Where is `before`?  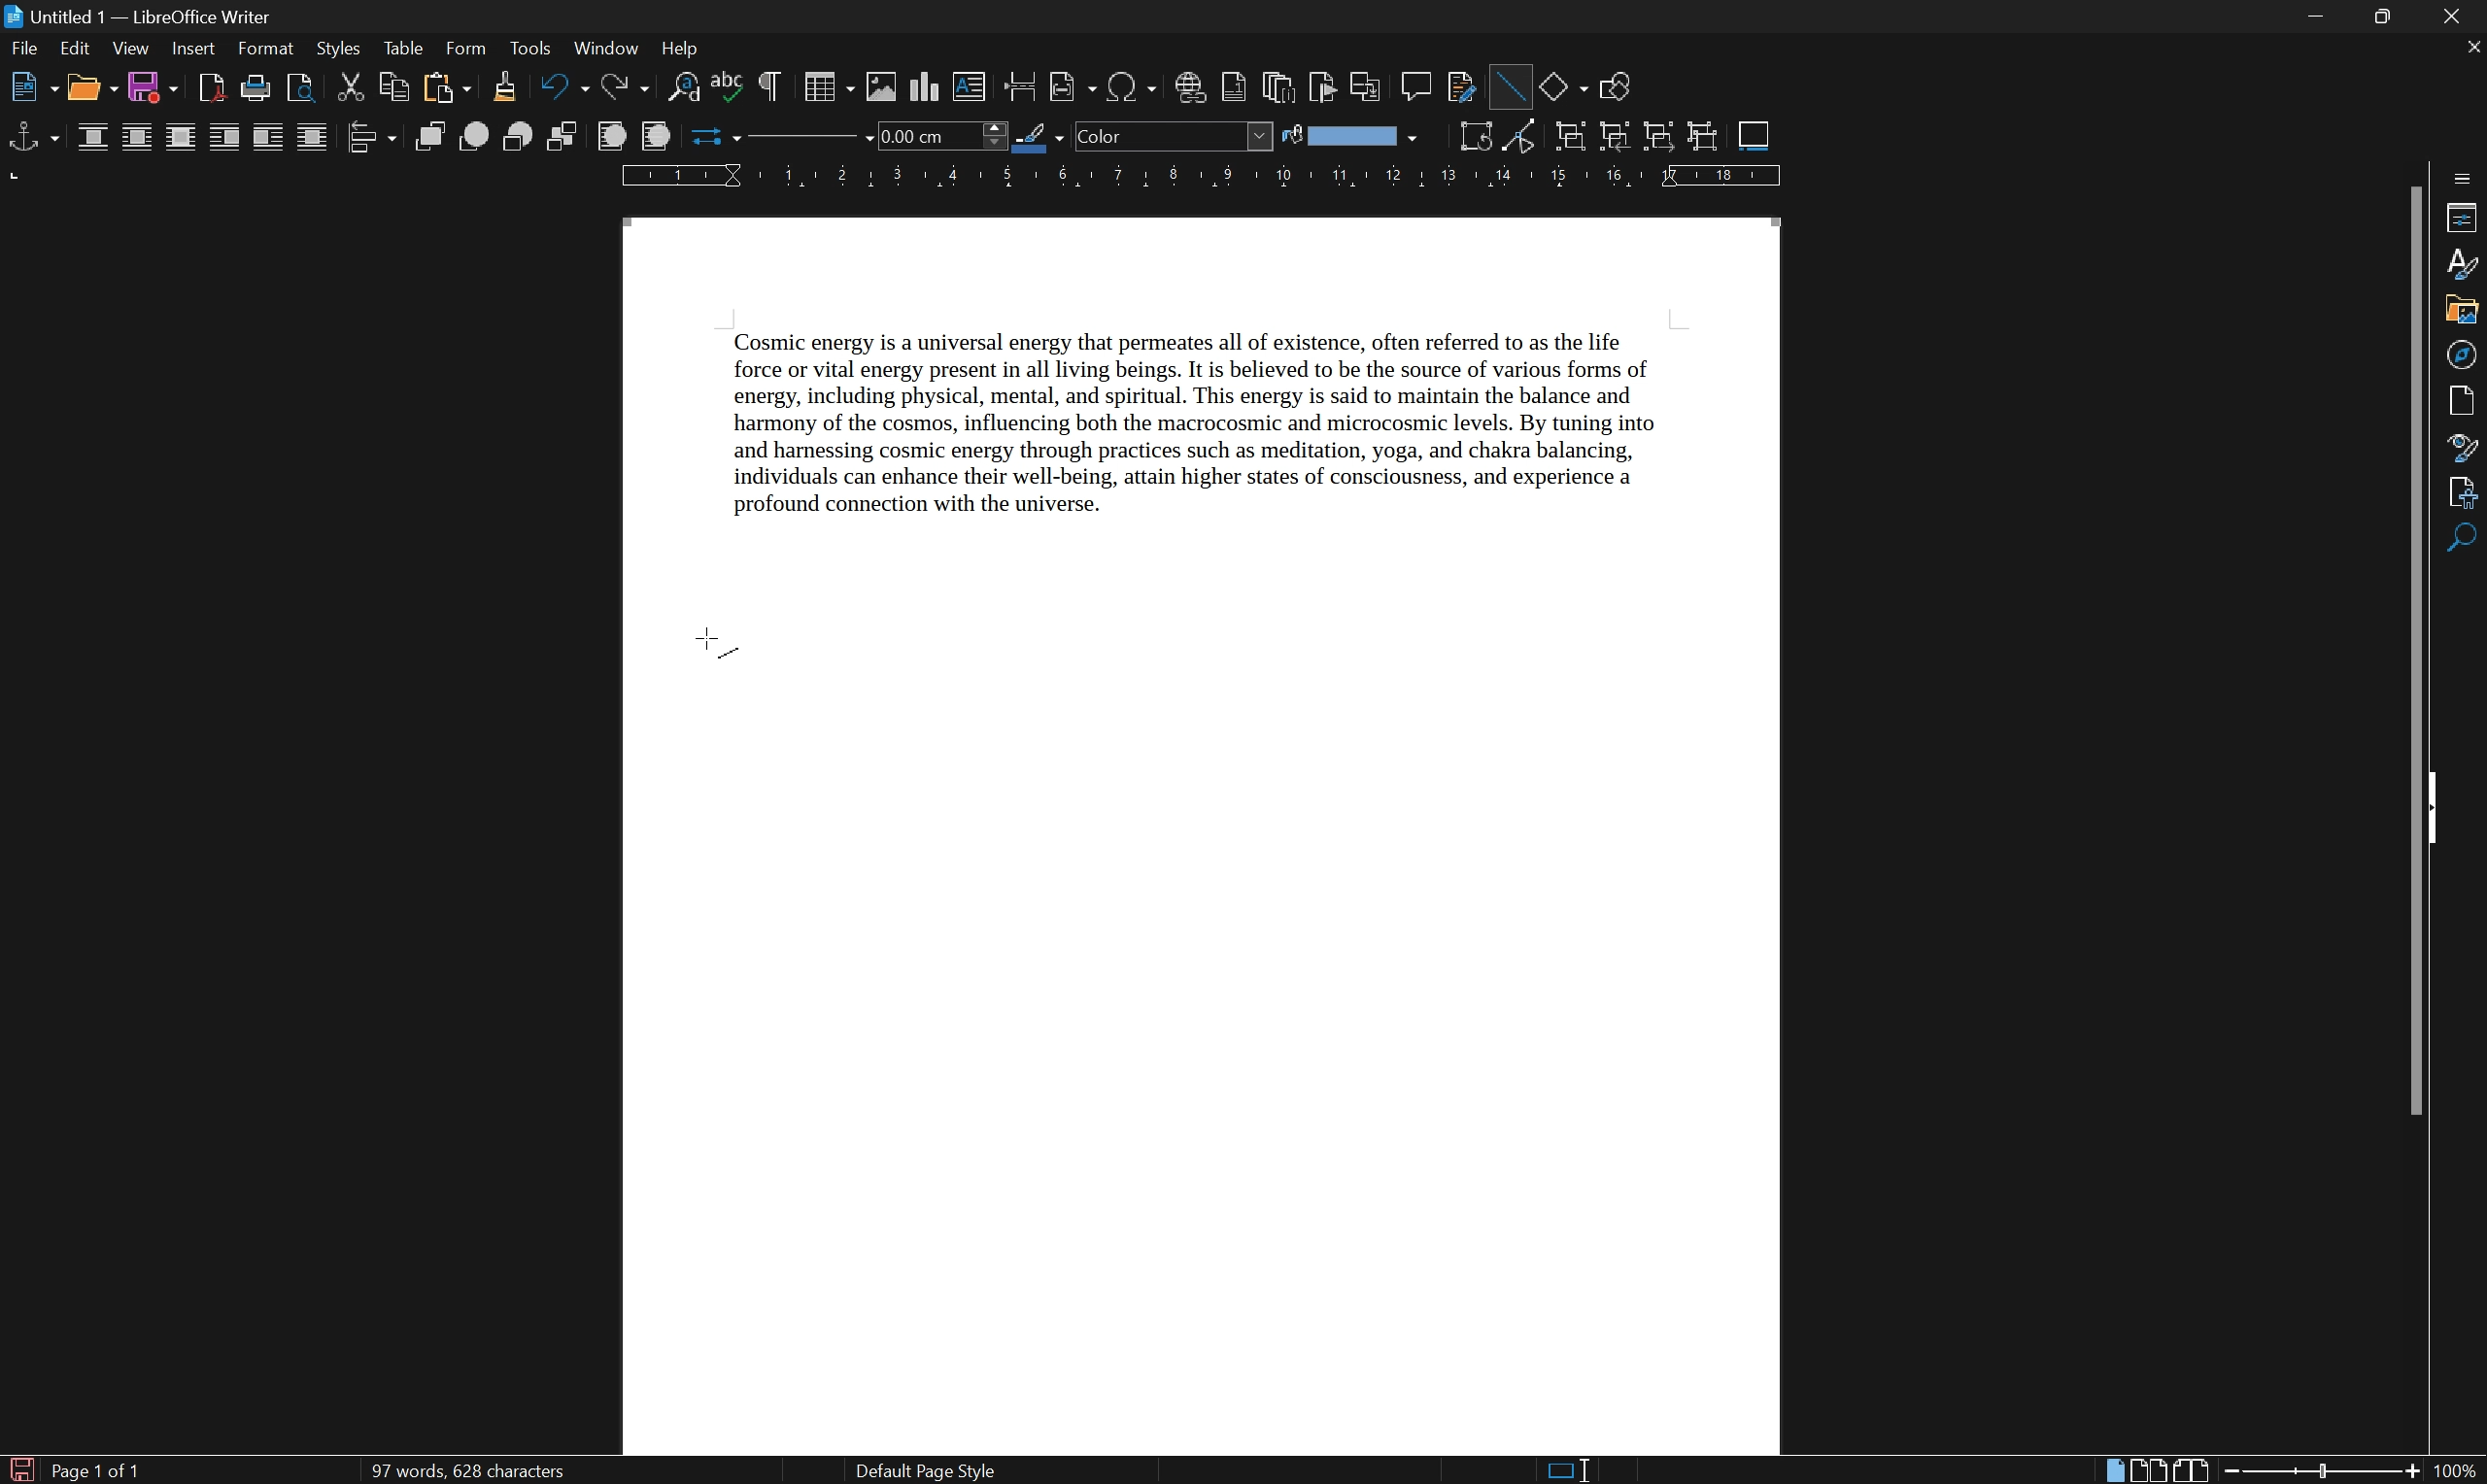 before is located at coordinates (224, 139).